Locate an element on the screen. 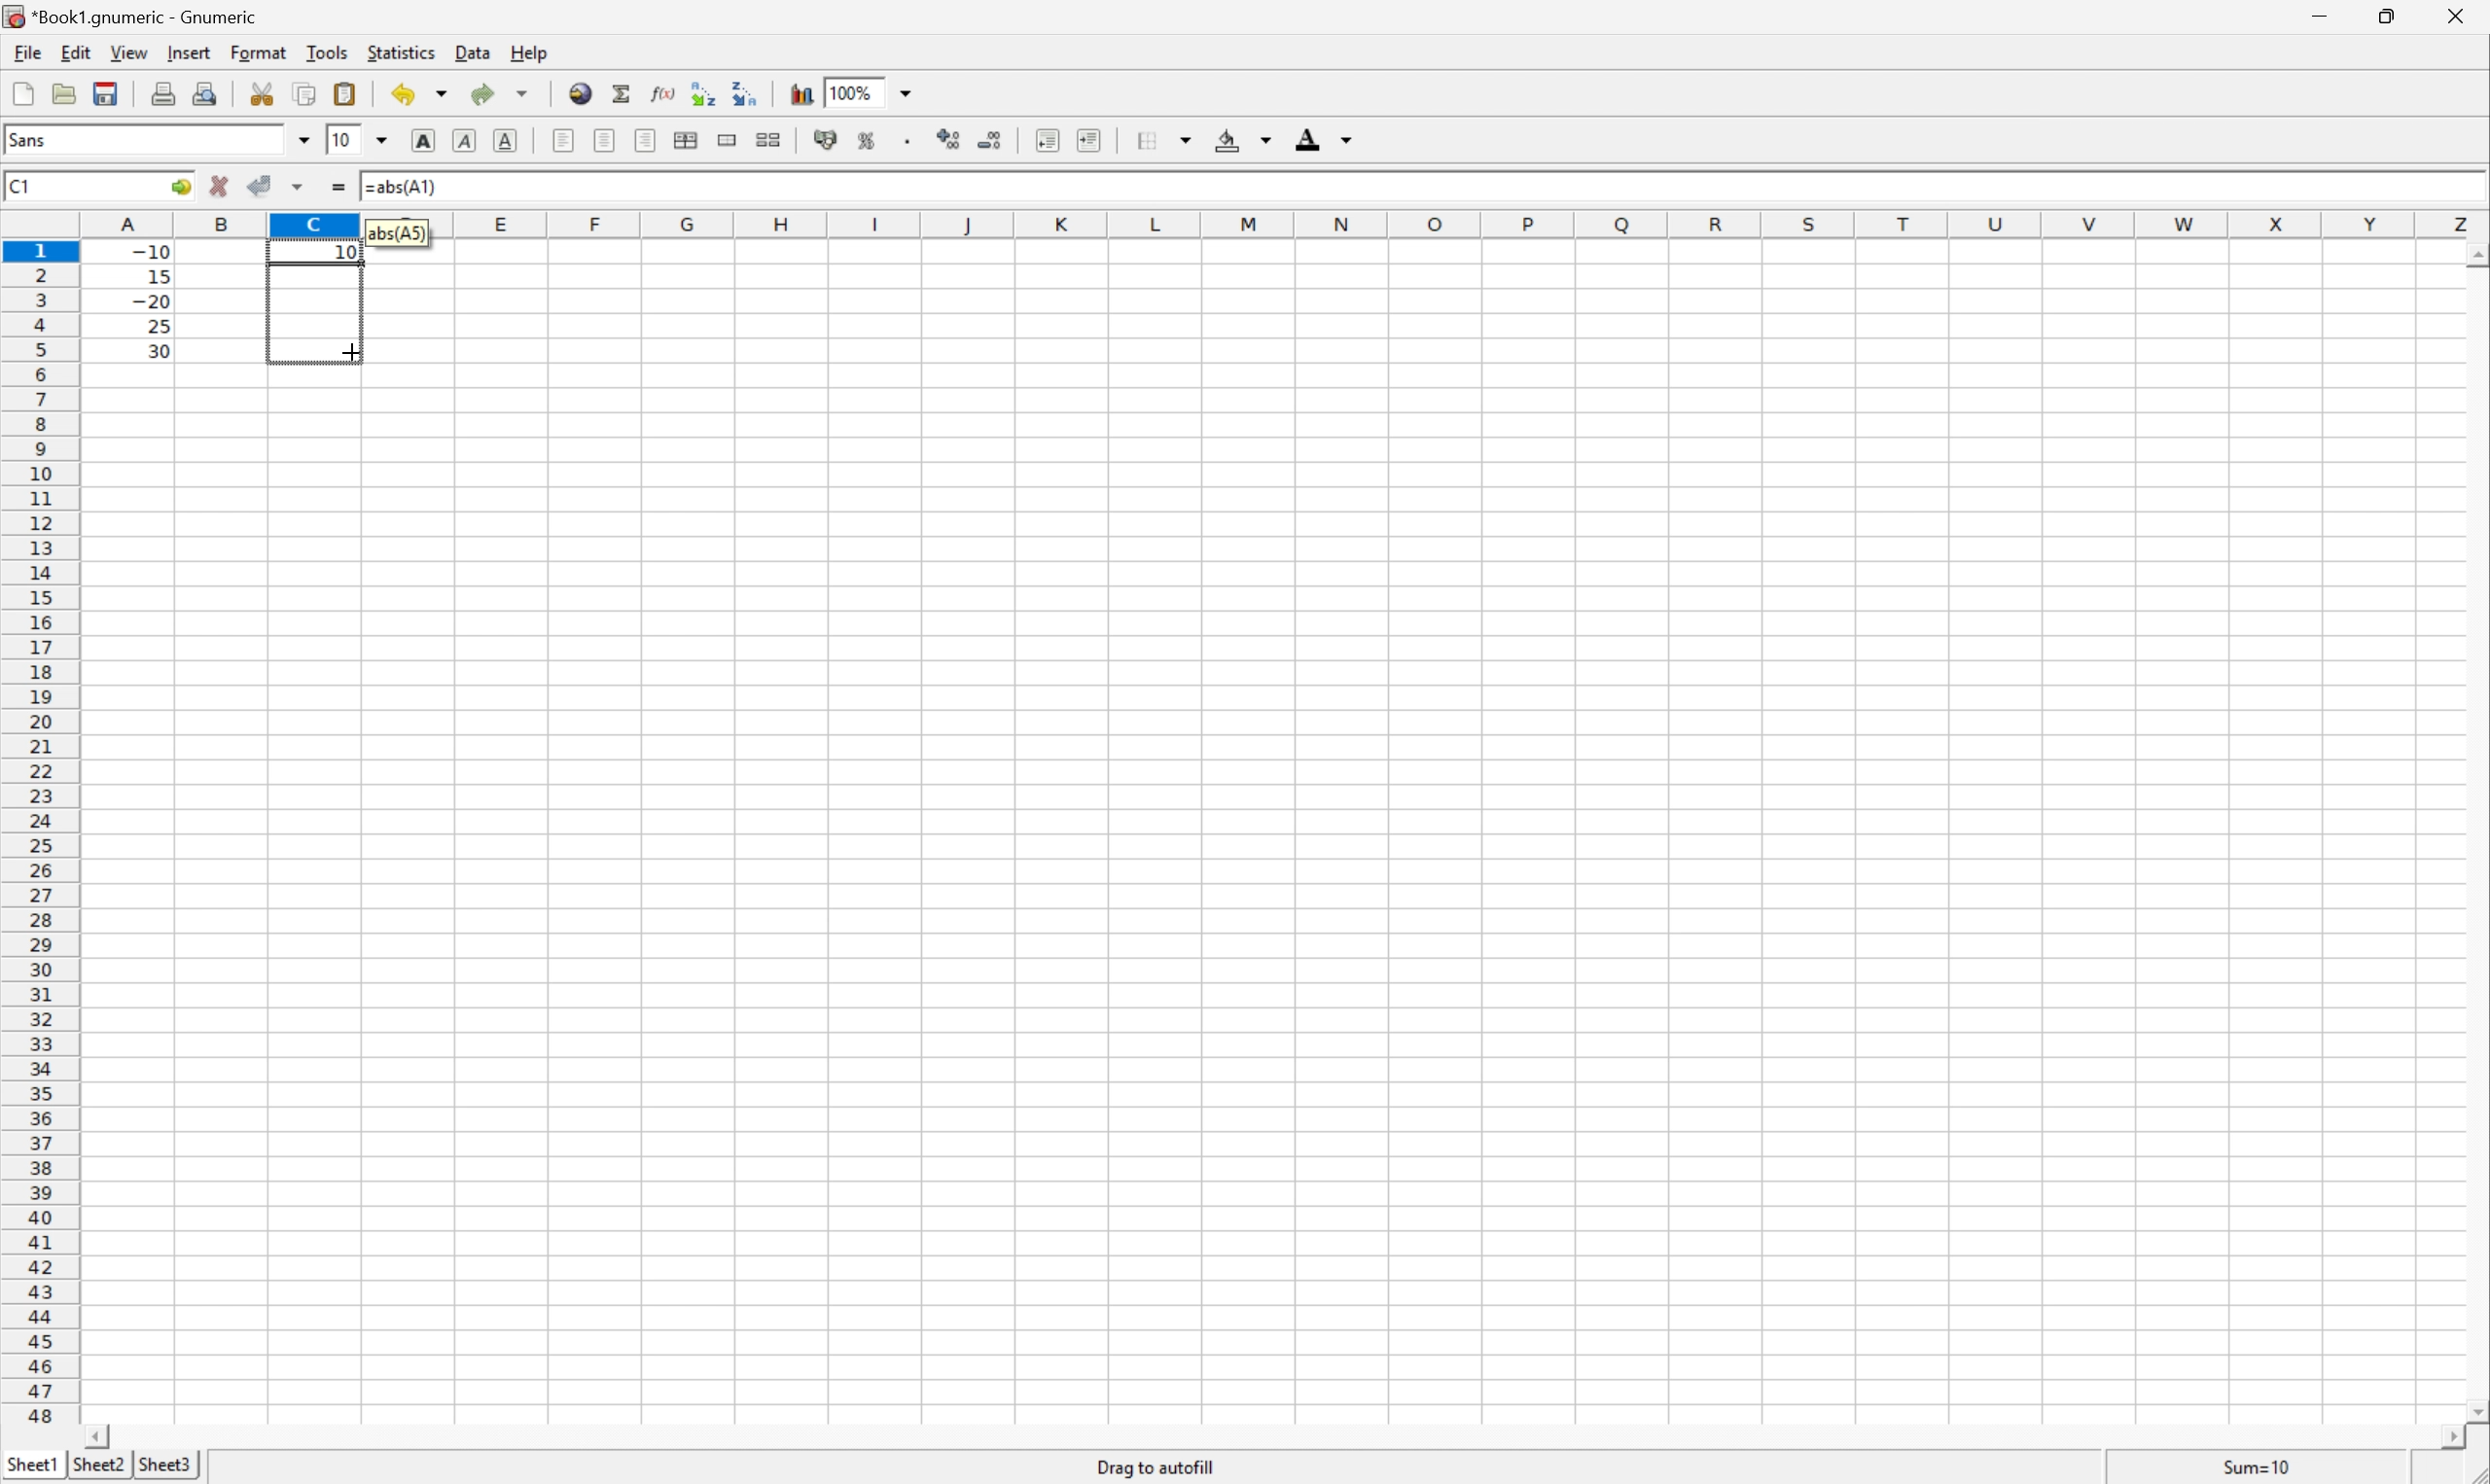 The image size is (2490, 1484). 10 is located at coordinates (341, 140).